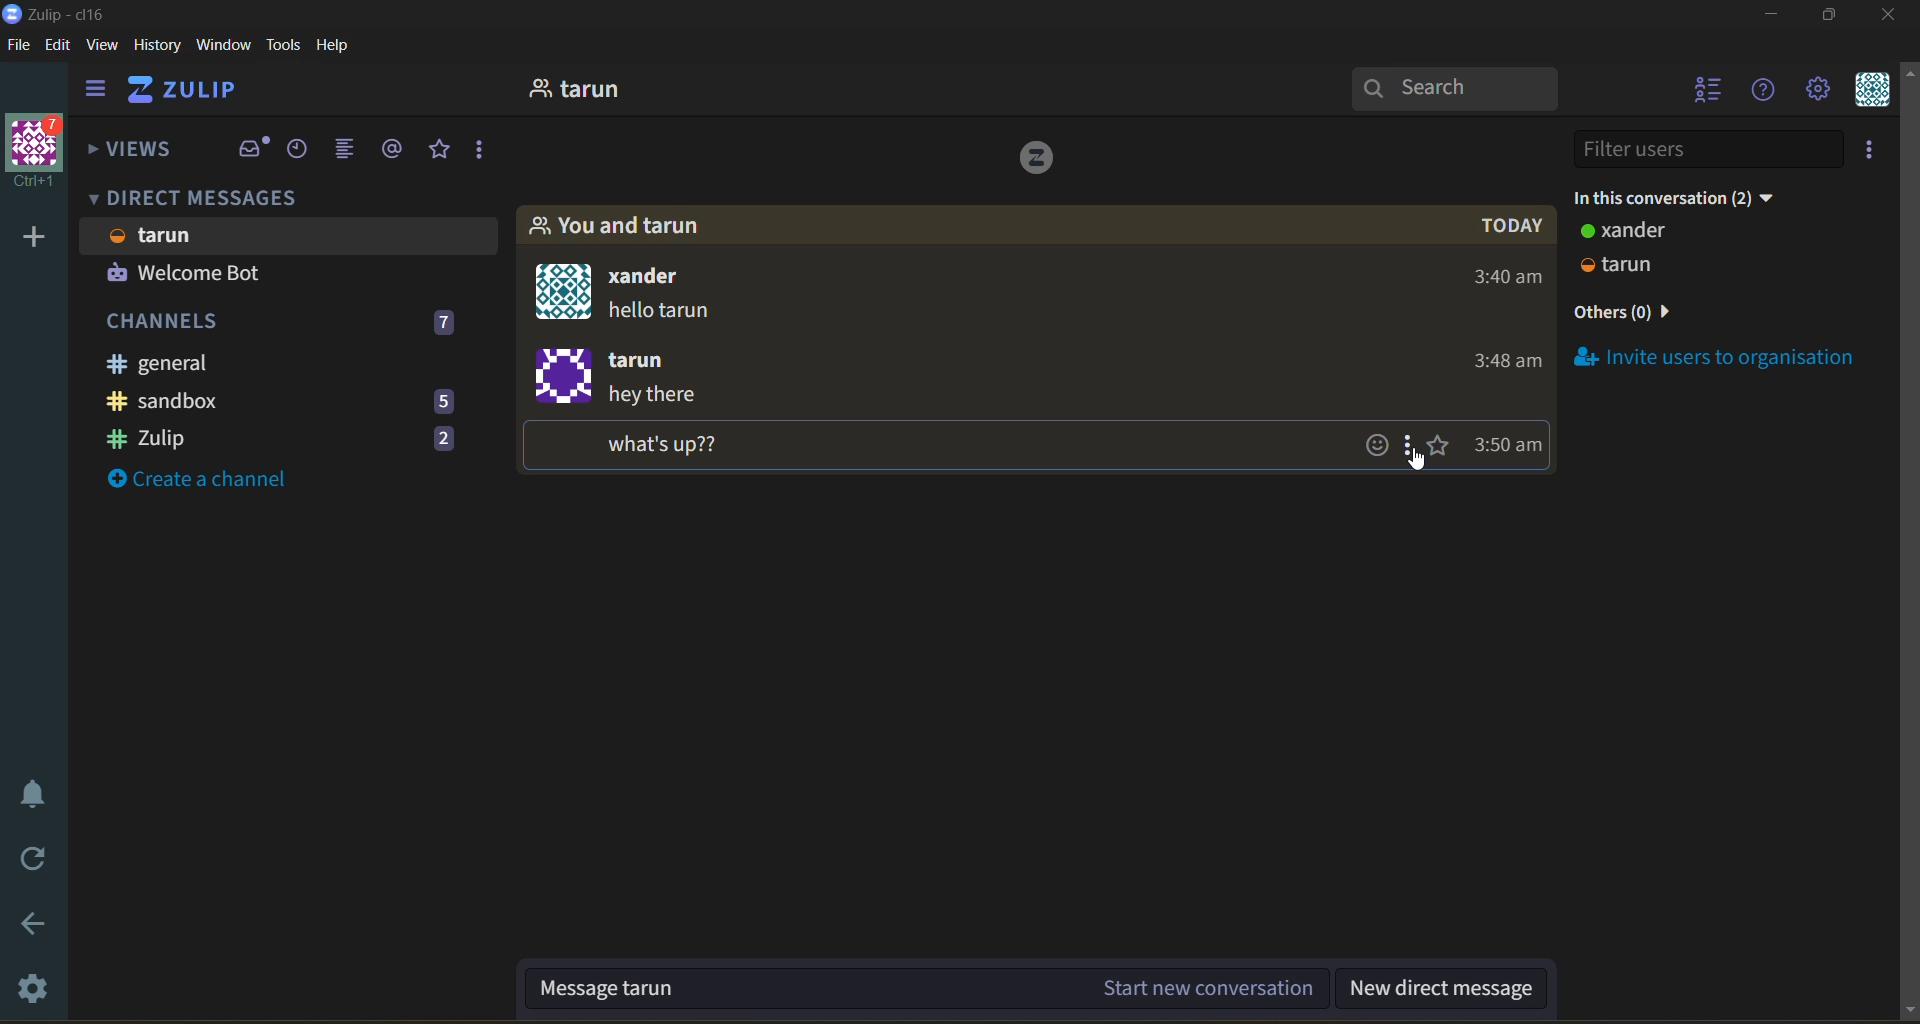 This screenshot has height=1024, width=1920. I want to click on go back, so click(26, 926).